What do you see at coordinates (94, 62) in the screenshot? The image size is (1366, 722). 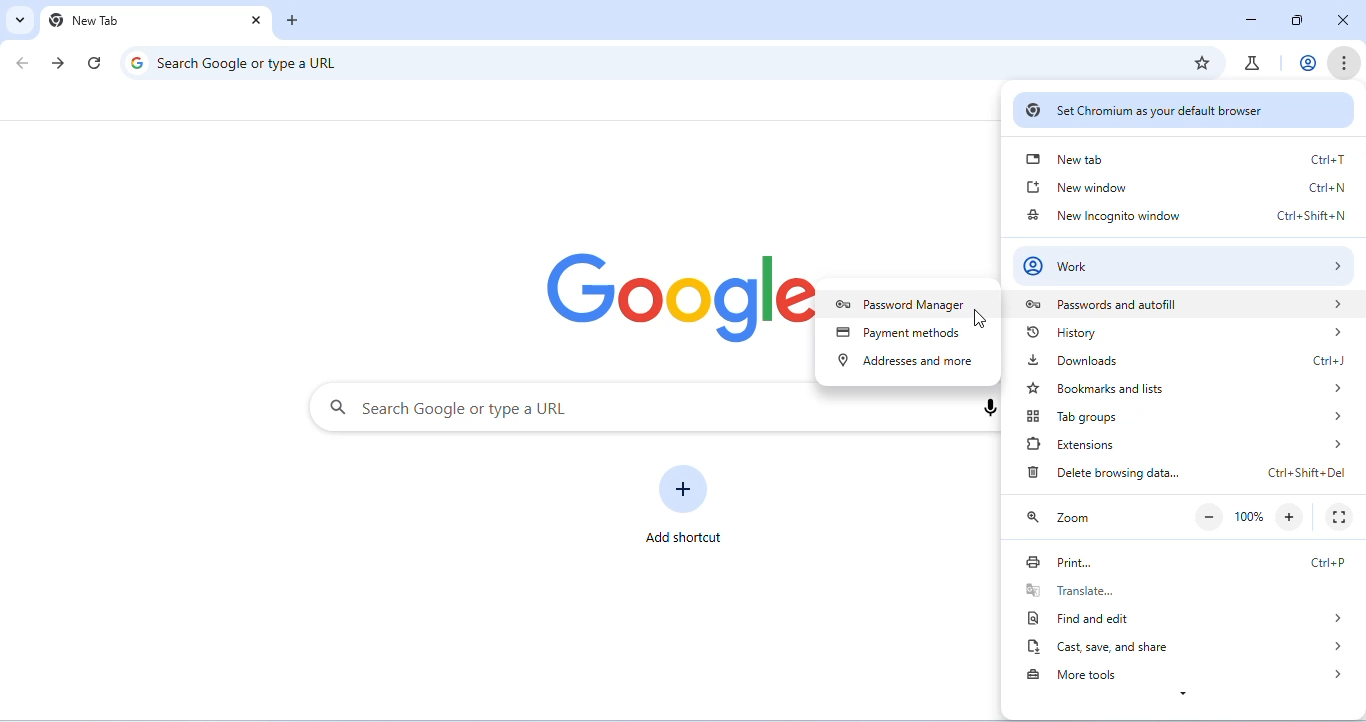 I see `refresh` at bounding box center [94, 62].